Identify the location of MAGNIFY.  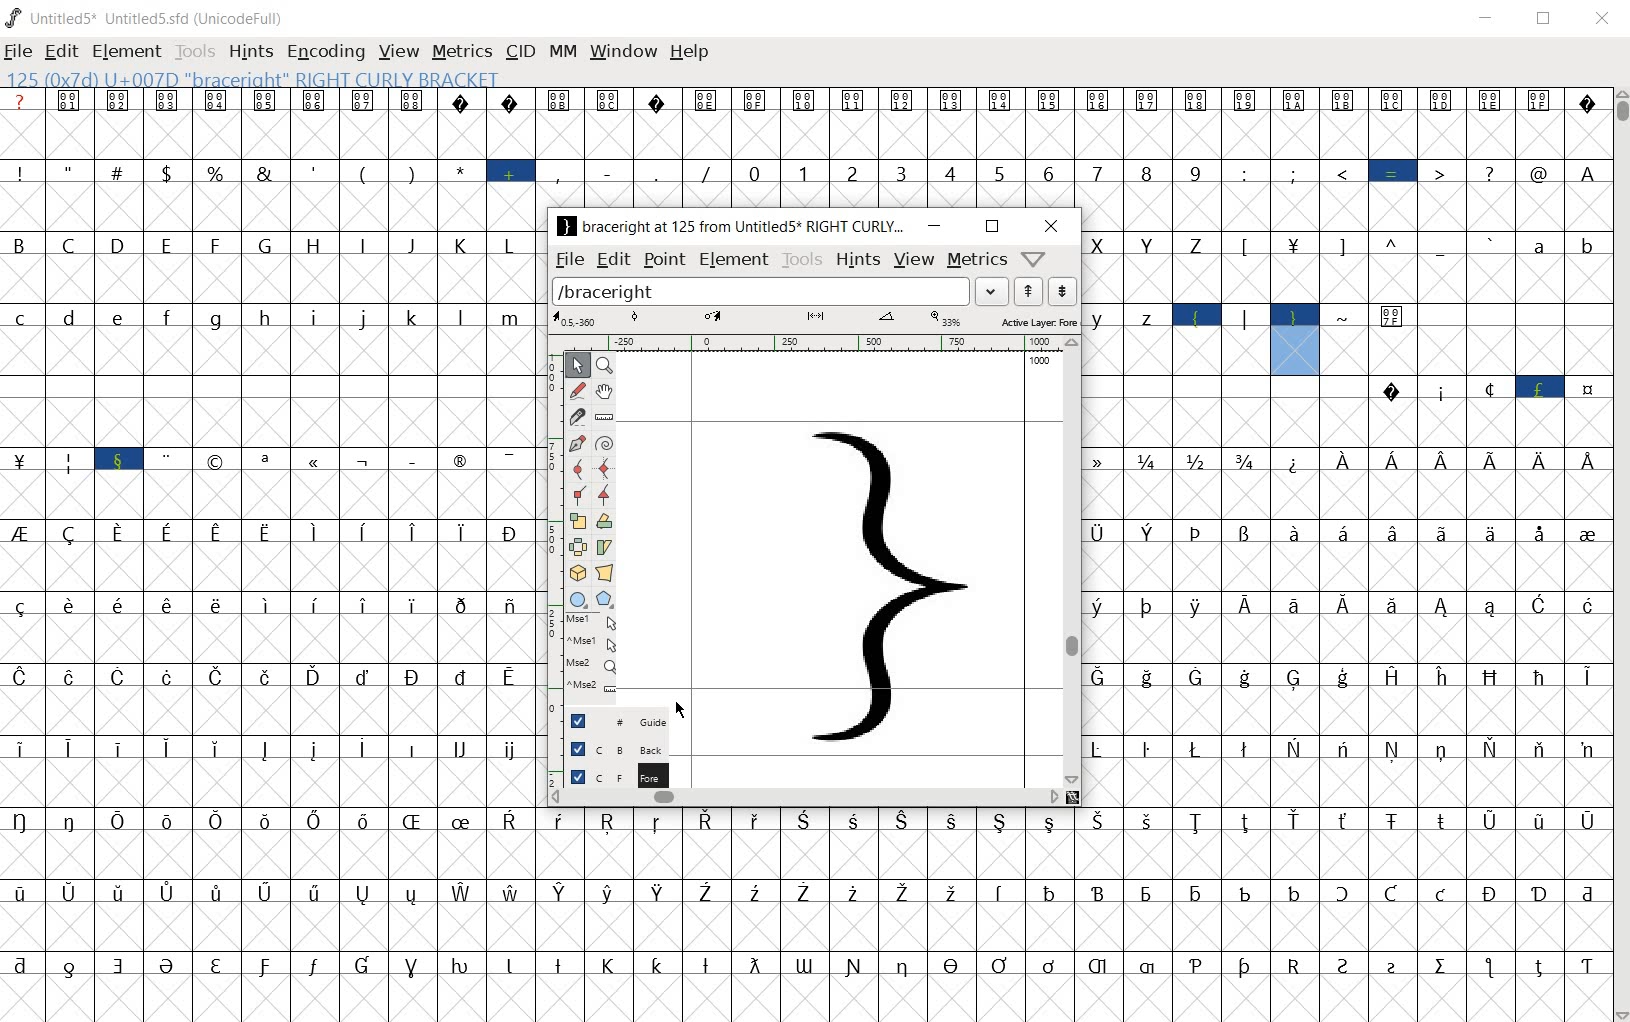
(606, 364).